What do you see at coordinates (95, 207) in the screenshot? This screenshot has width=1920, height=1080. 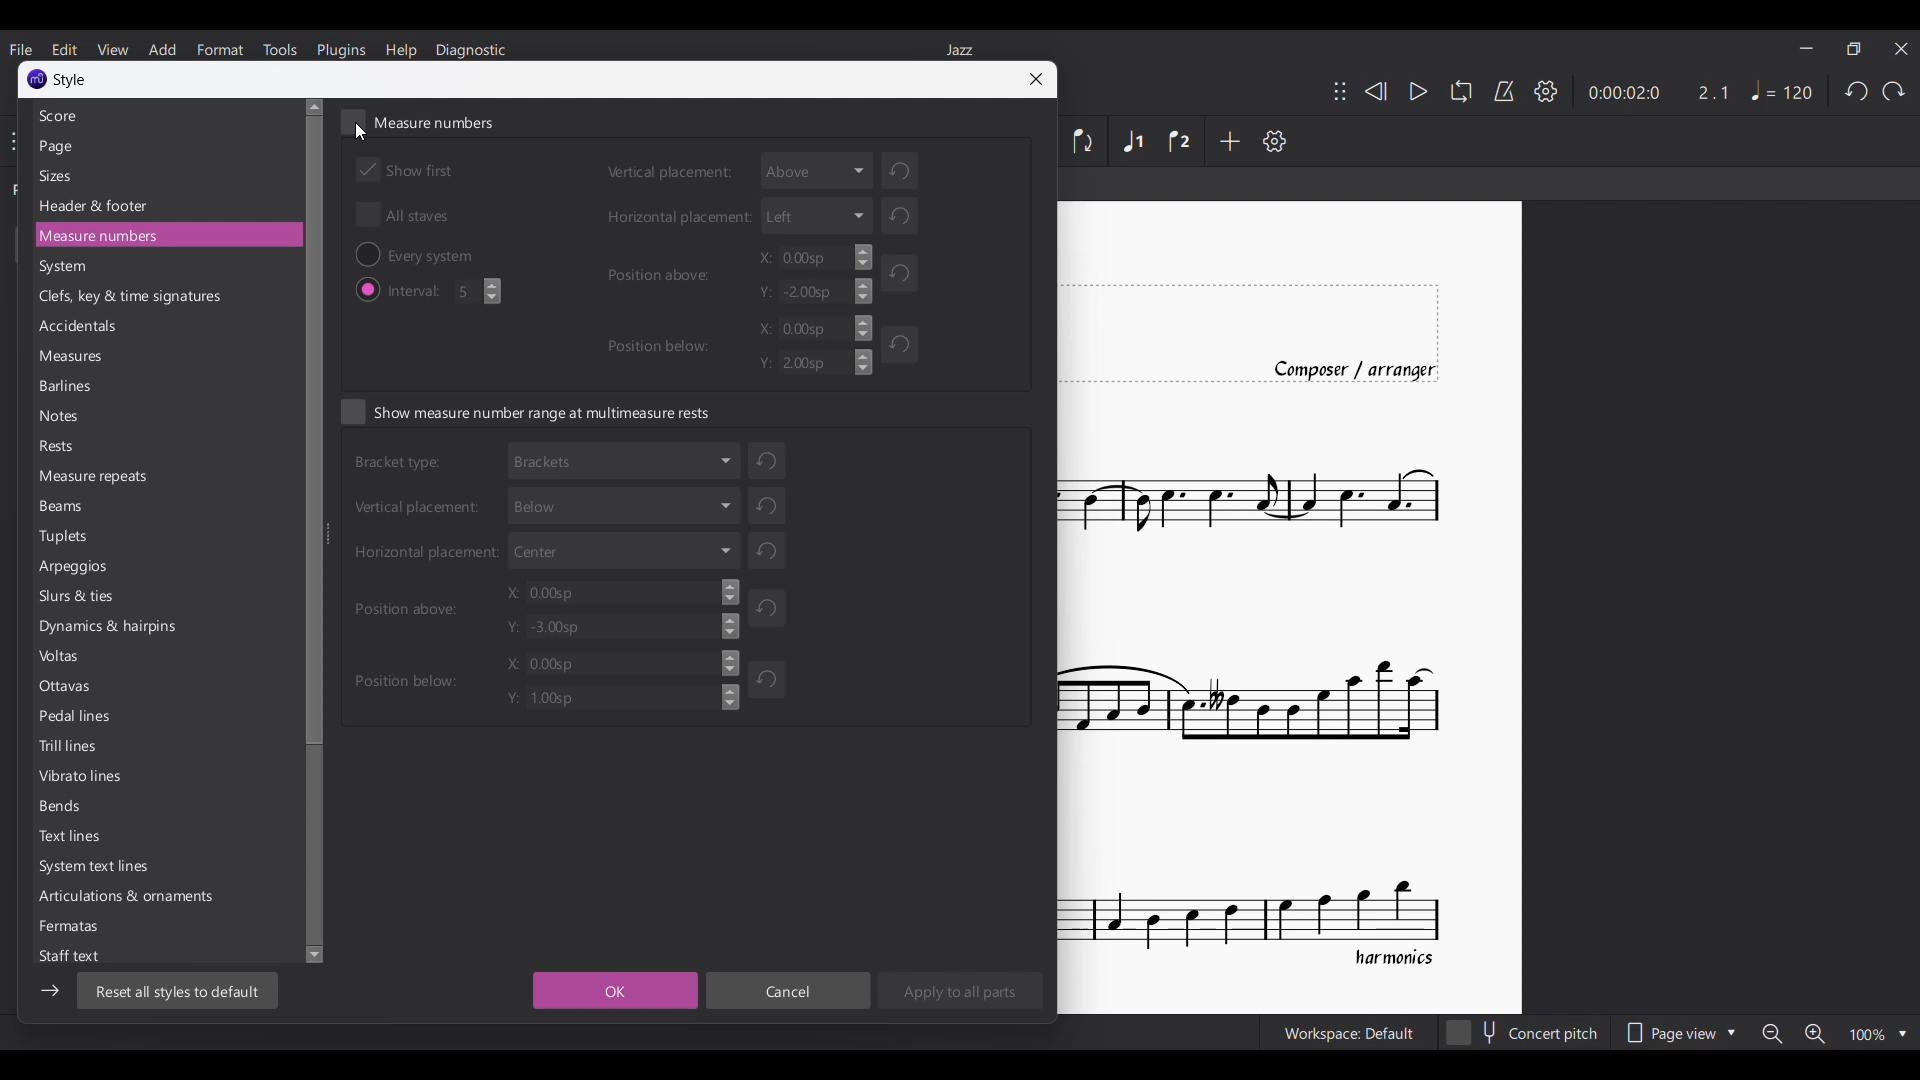 I see `Header` at bounding box center [95, 207].